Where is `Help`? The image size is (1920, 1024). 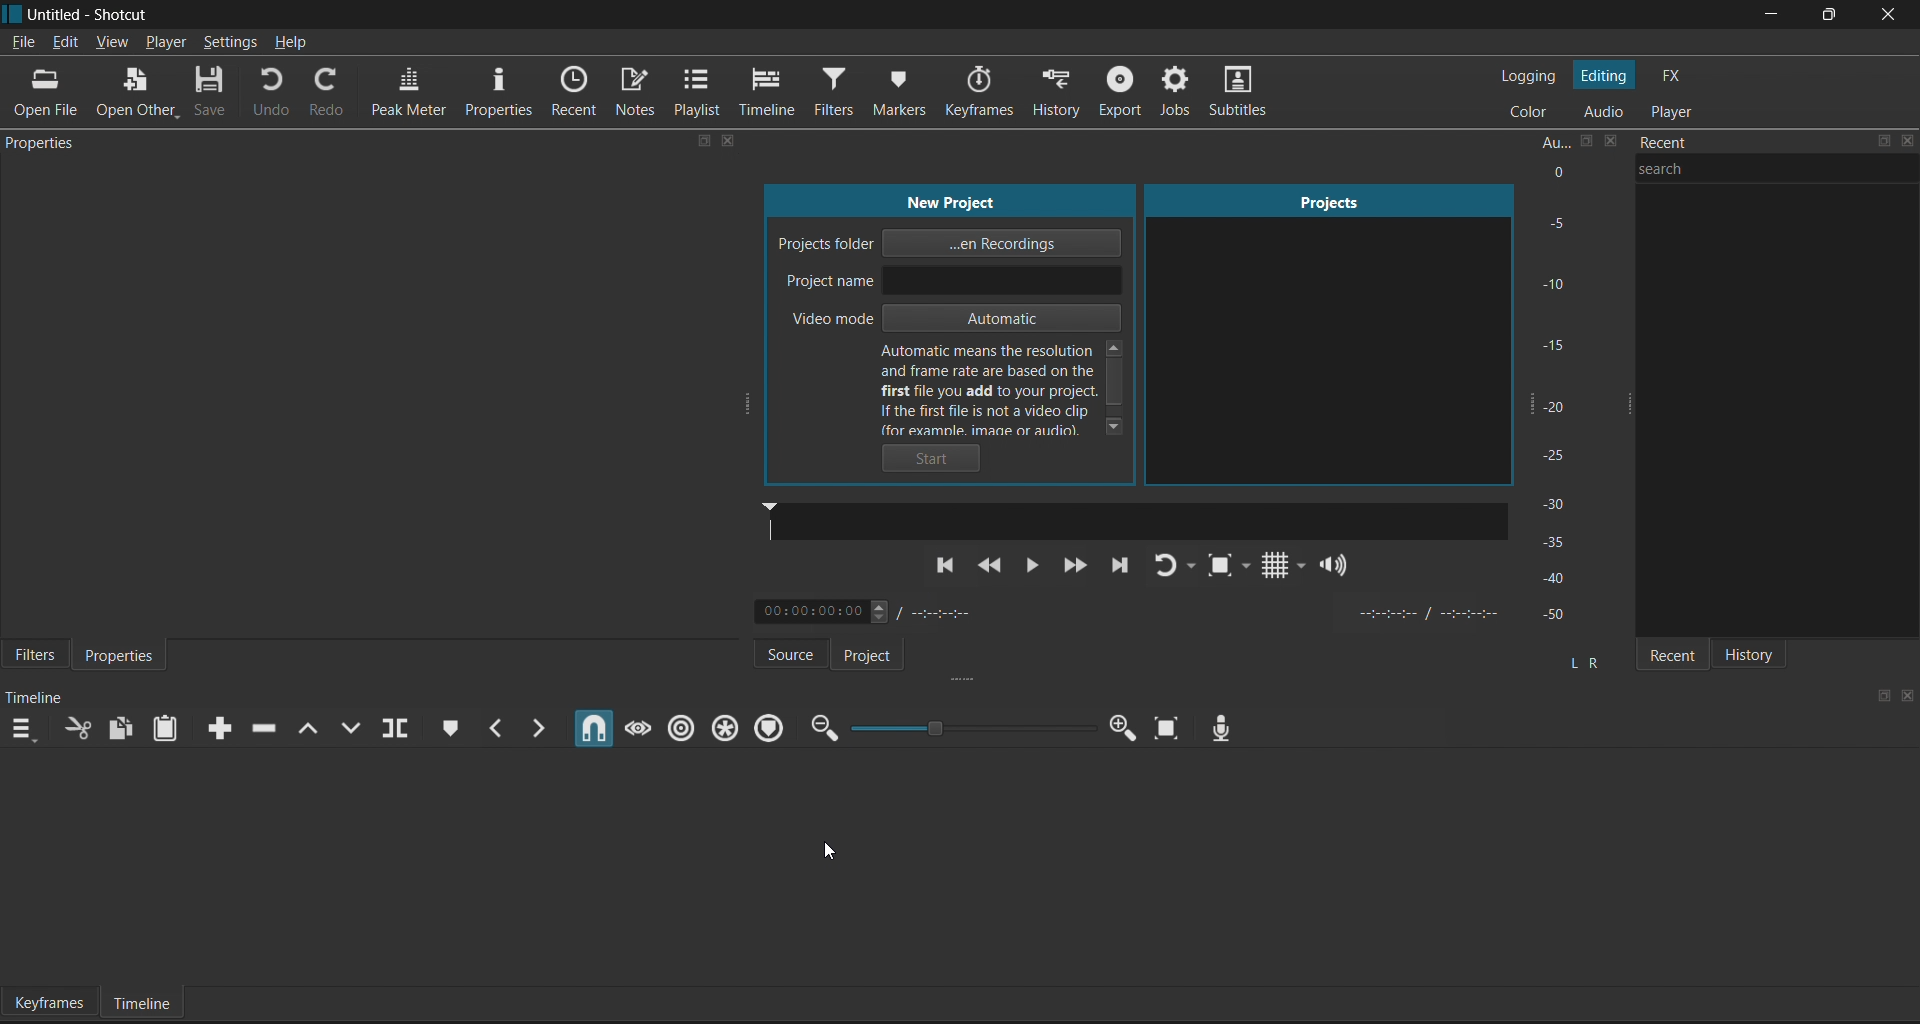
Help is located at coordinates (292, 45).